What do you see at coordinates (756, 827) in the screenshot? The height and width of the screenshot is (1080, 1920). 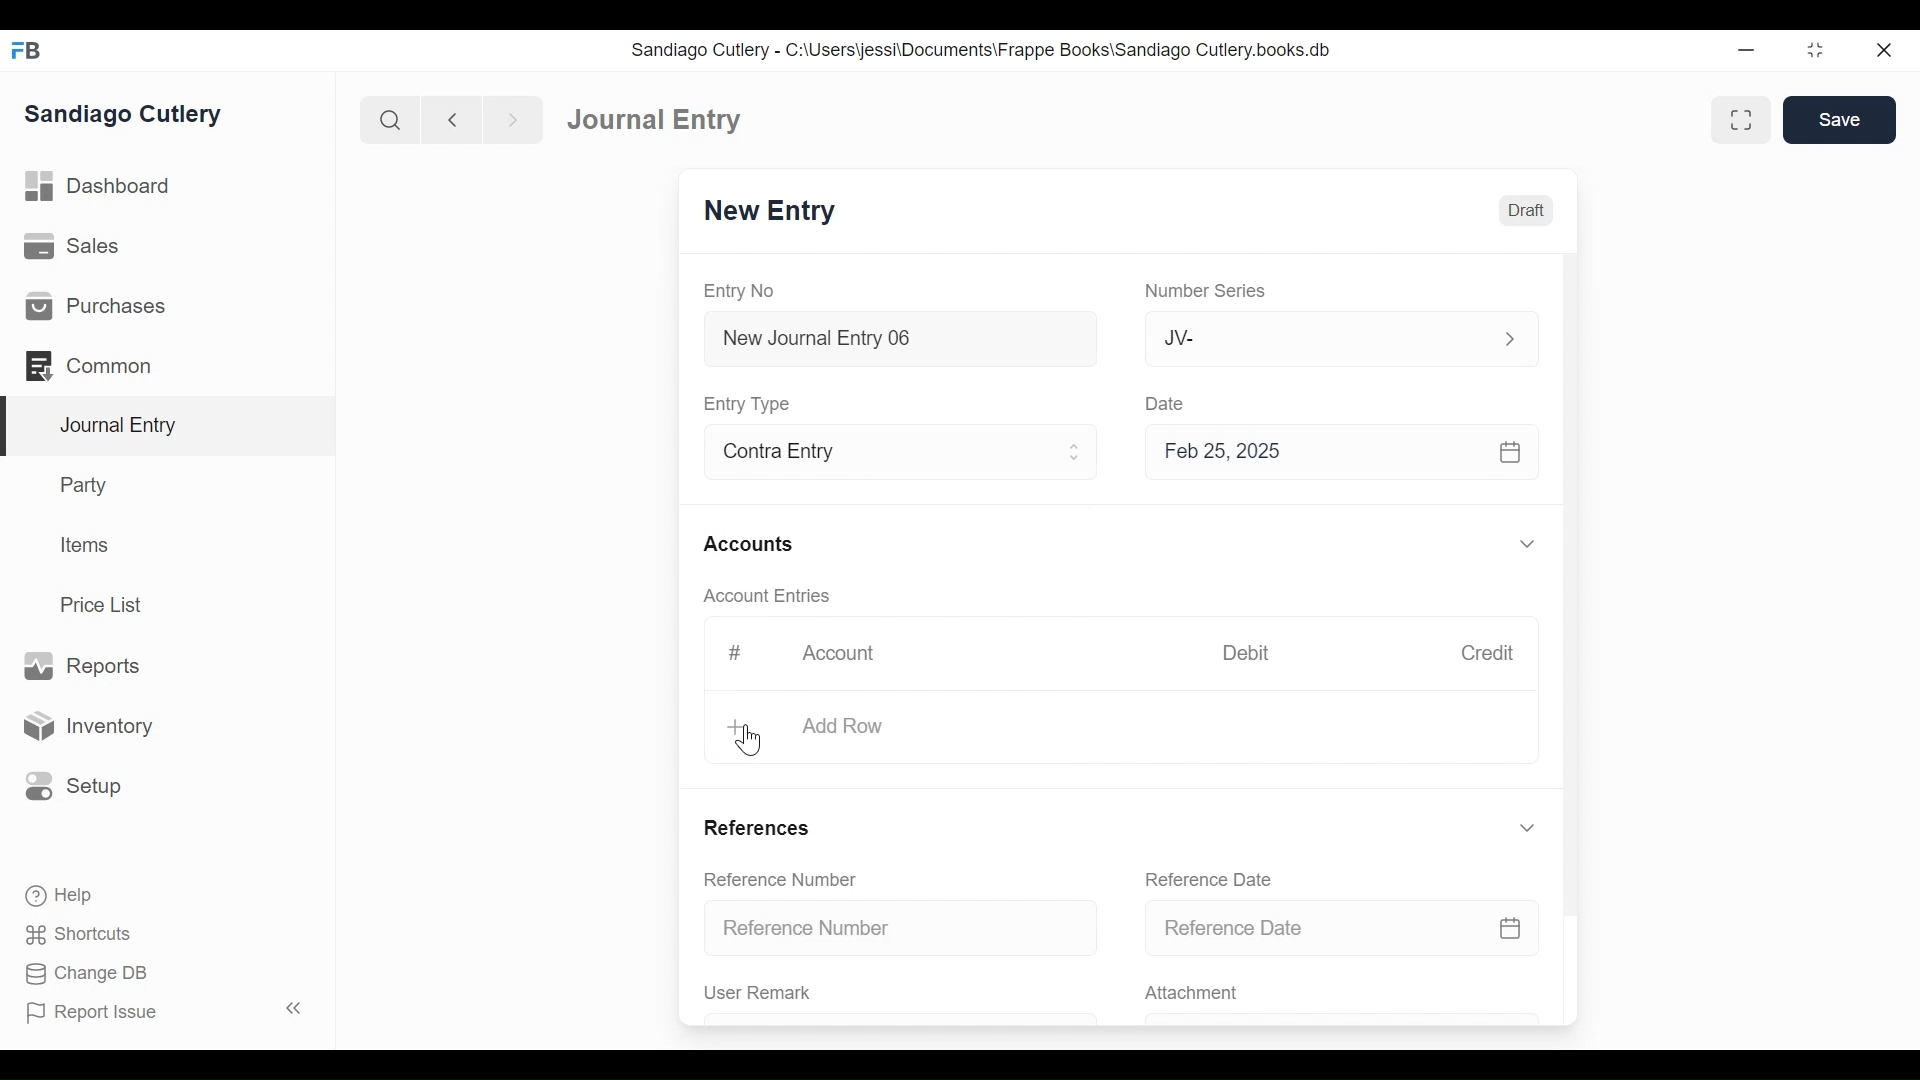 I see `References` at bounding box center [756, 827].